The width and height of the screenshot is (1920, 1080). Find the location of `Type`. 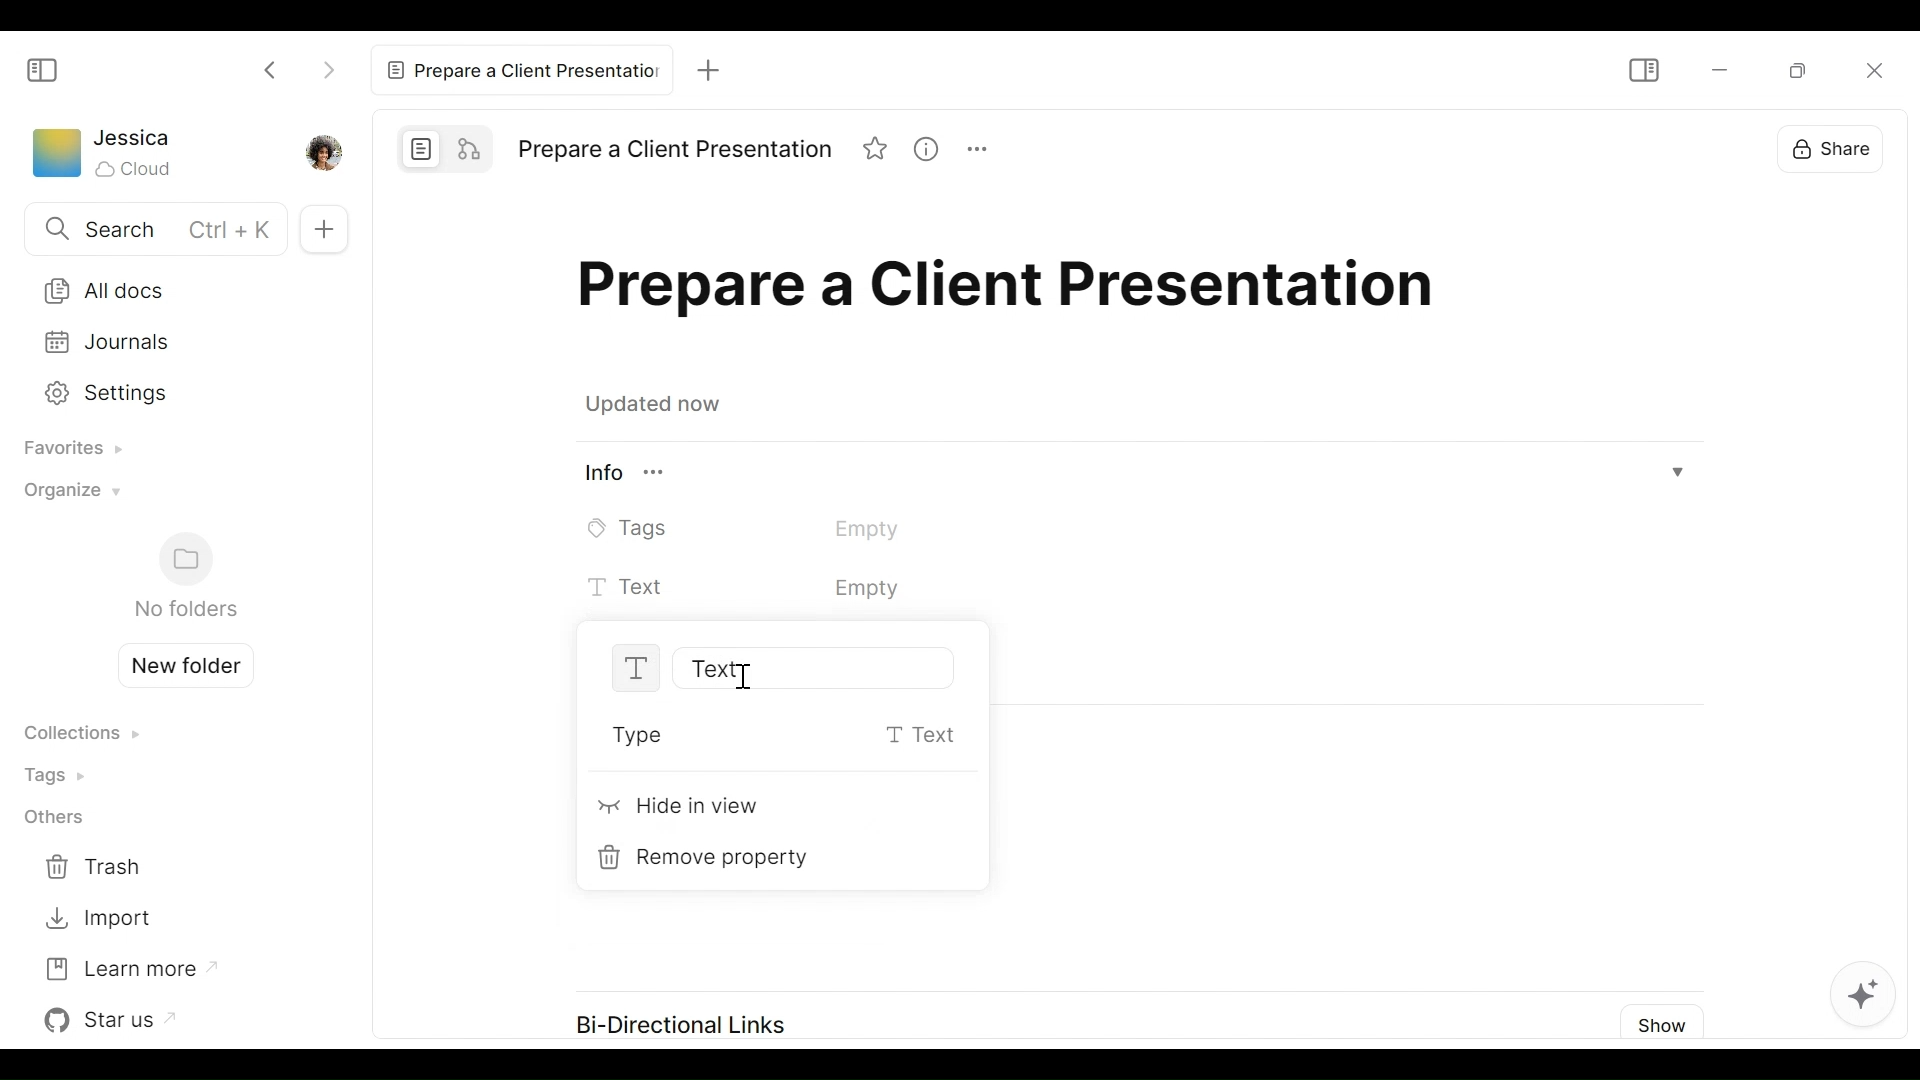

Type is located at coordinates (770, 737).